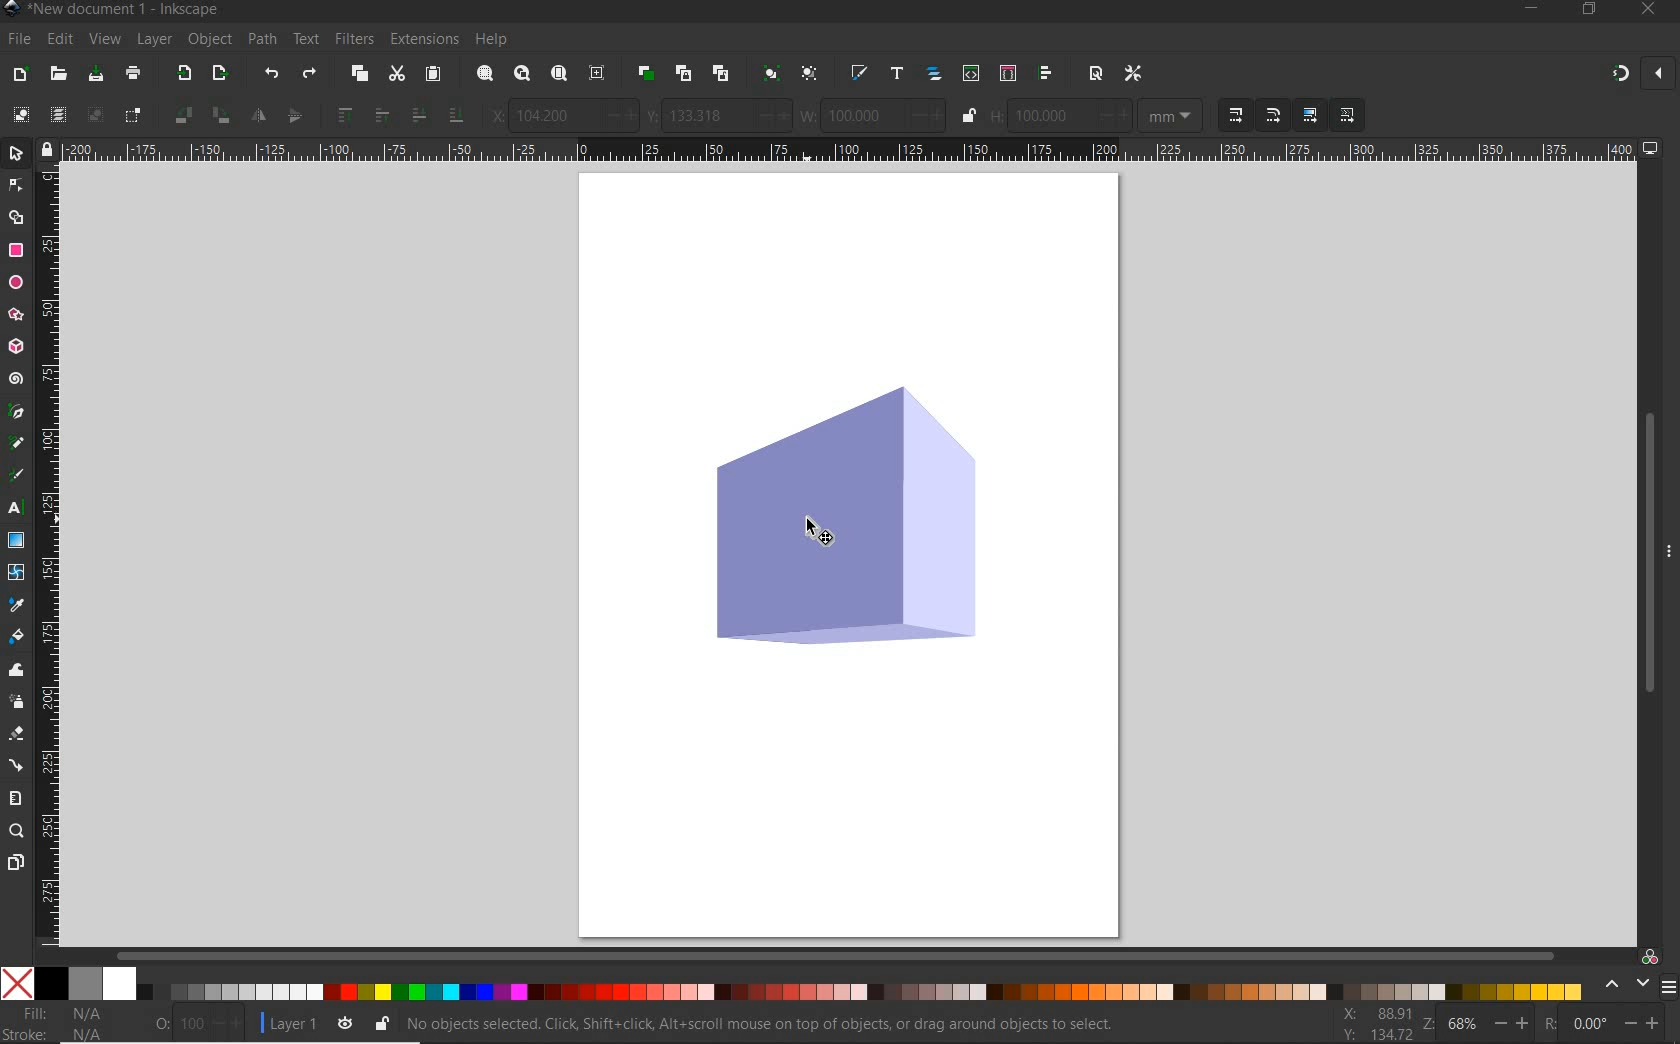 The height and width of the screenshot is (1044, 1680). I want to click on ZOOM, so click(1426, 1023).